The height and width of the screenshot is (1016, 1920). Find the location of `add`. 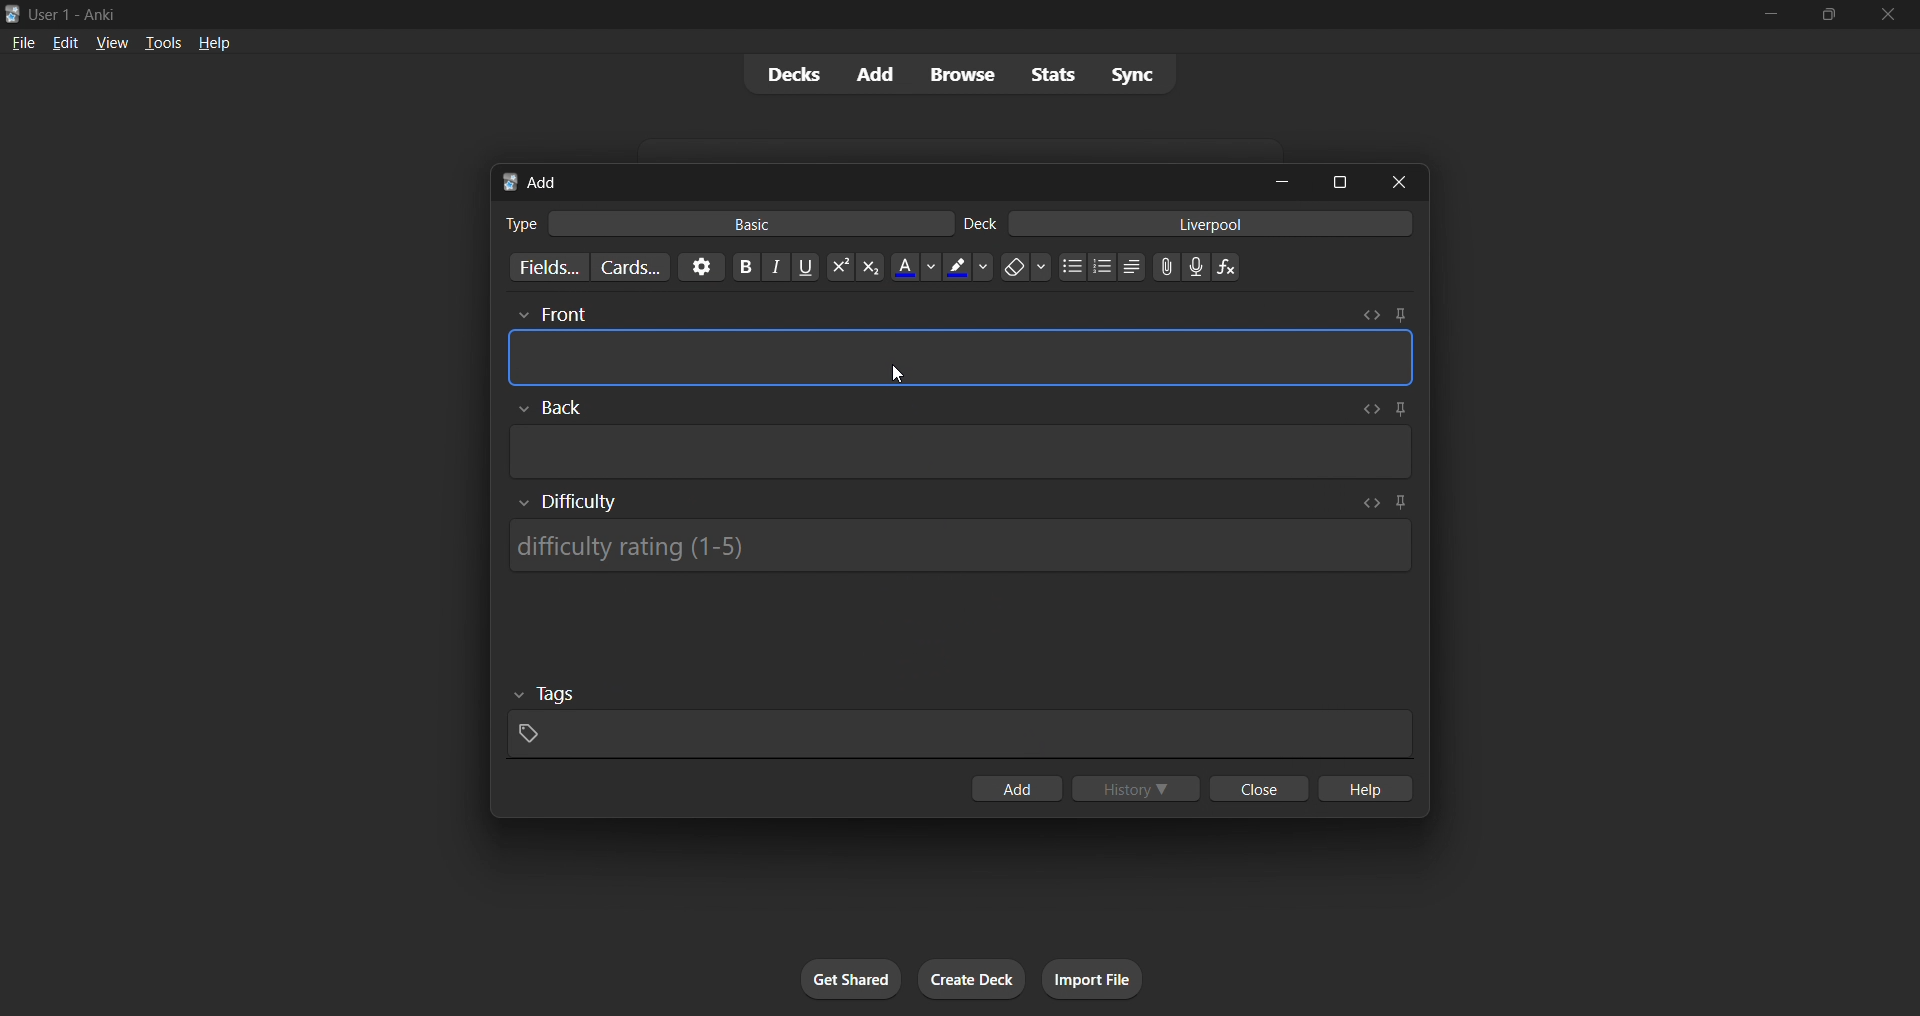

add is located at coordinates (877, 75).